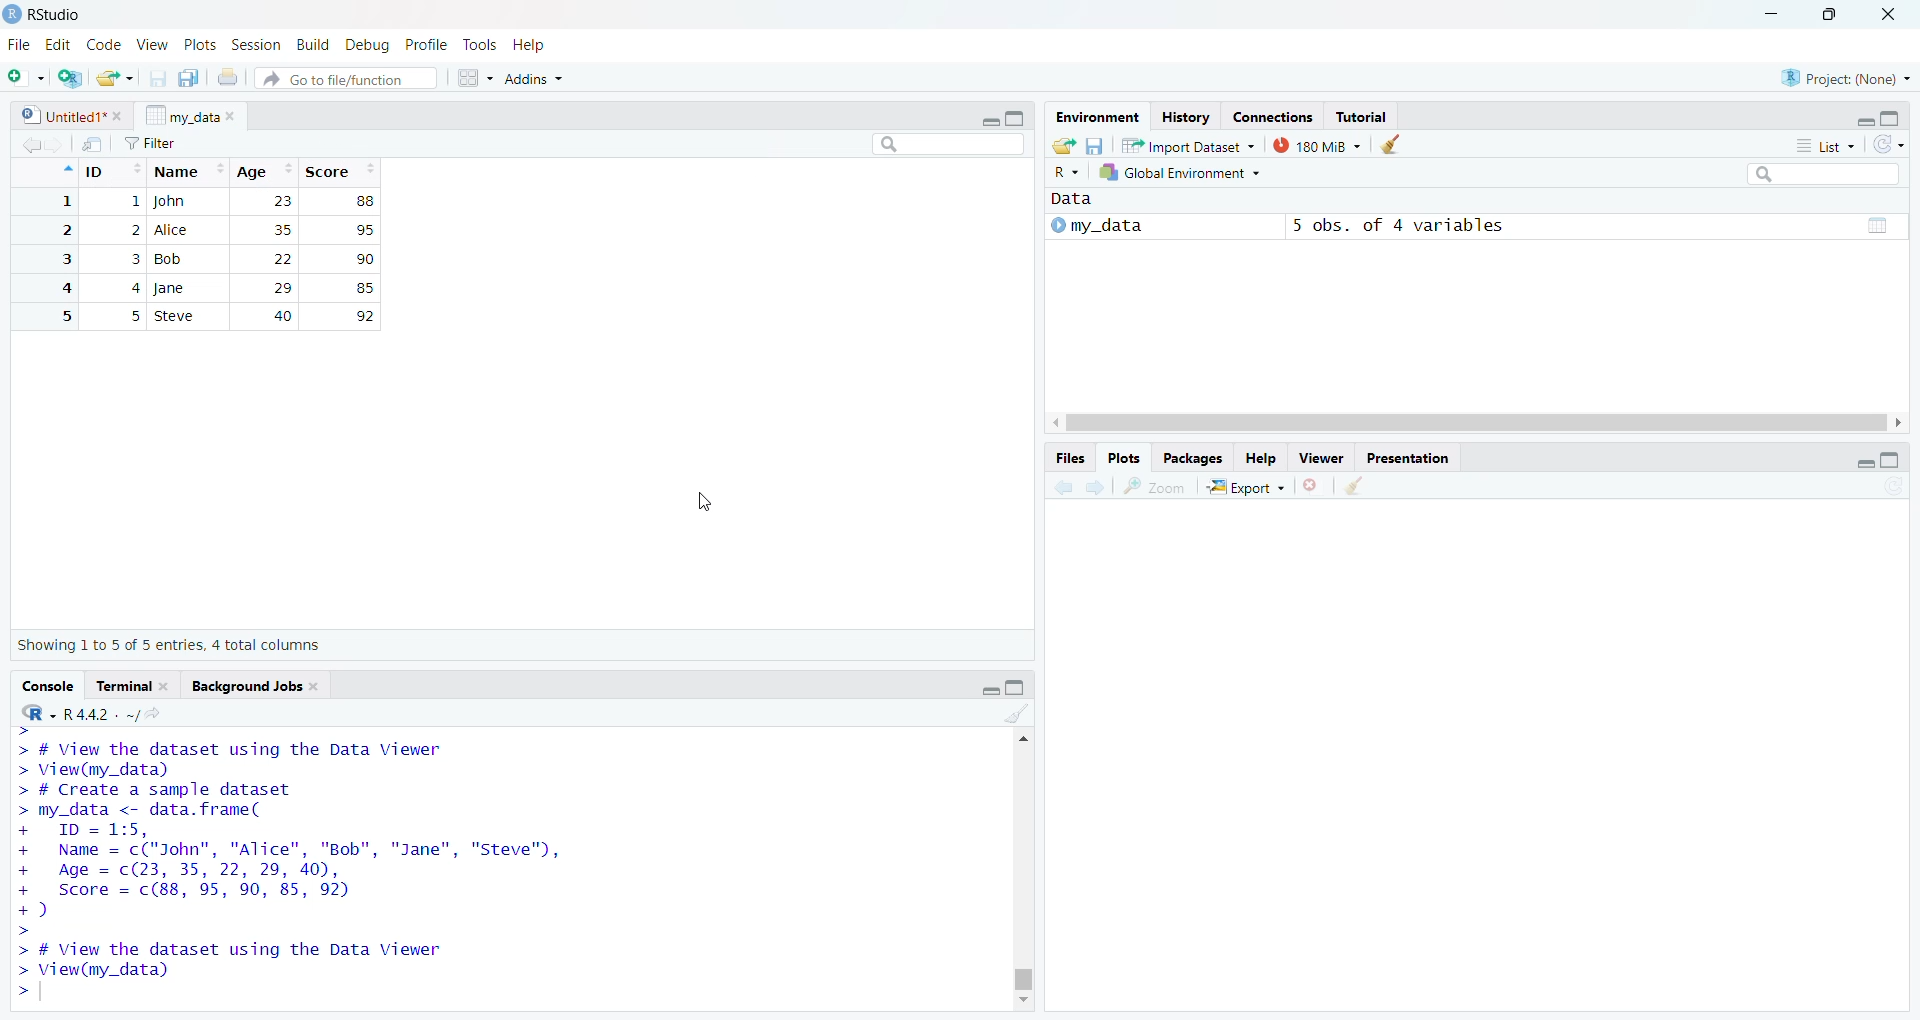  I want to click on Minimize, so click(990, 122).